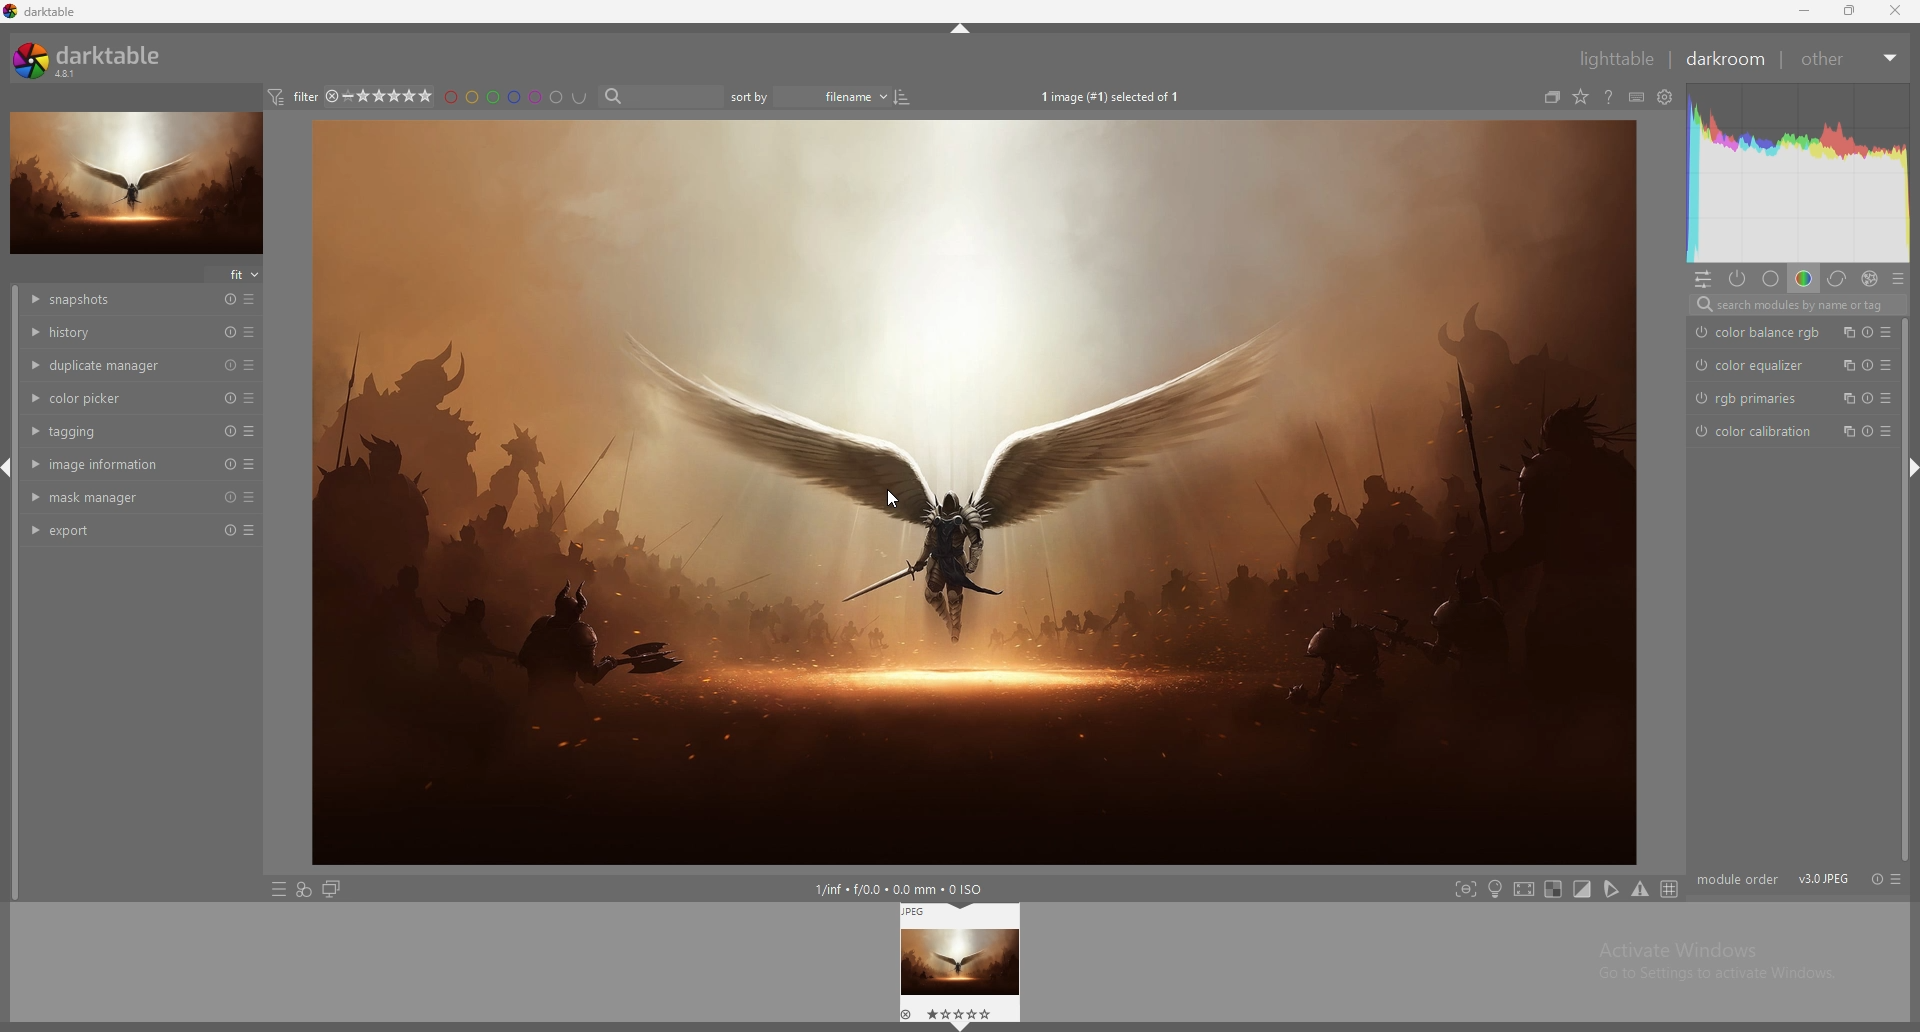  Describe the element at coordinates (332, 890) in the screenshot. I see `second darkroom image` at that location.